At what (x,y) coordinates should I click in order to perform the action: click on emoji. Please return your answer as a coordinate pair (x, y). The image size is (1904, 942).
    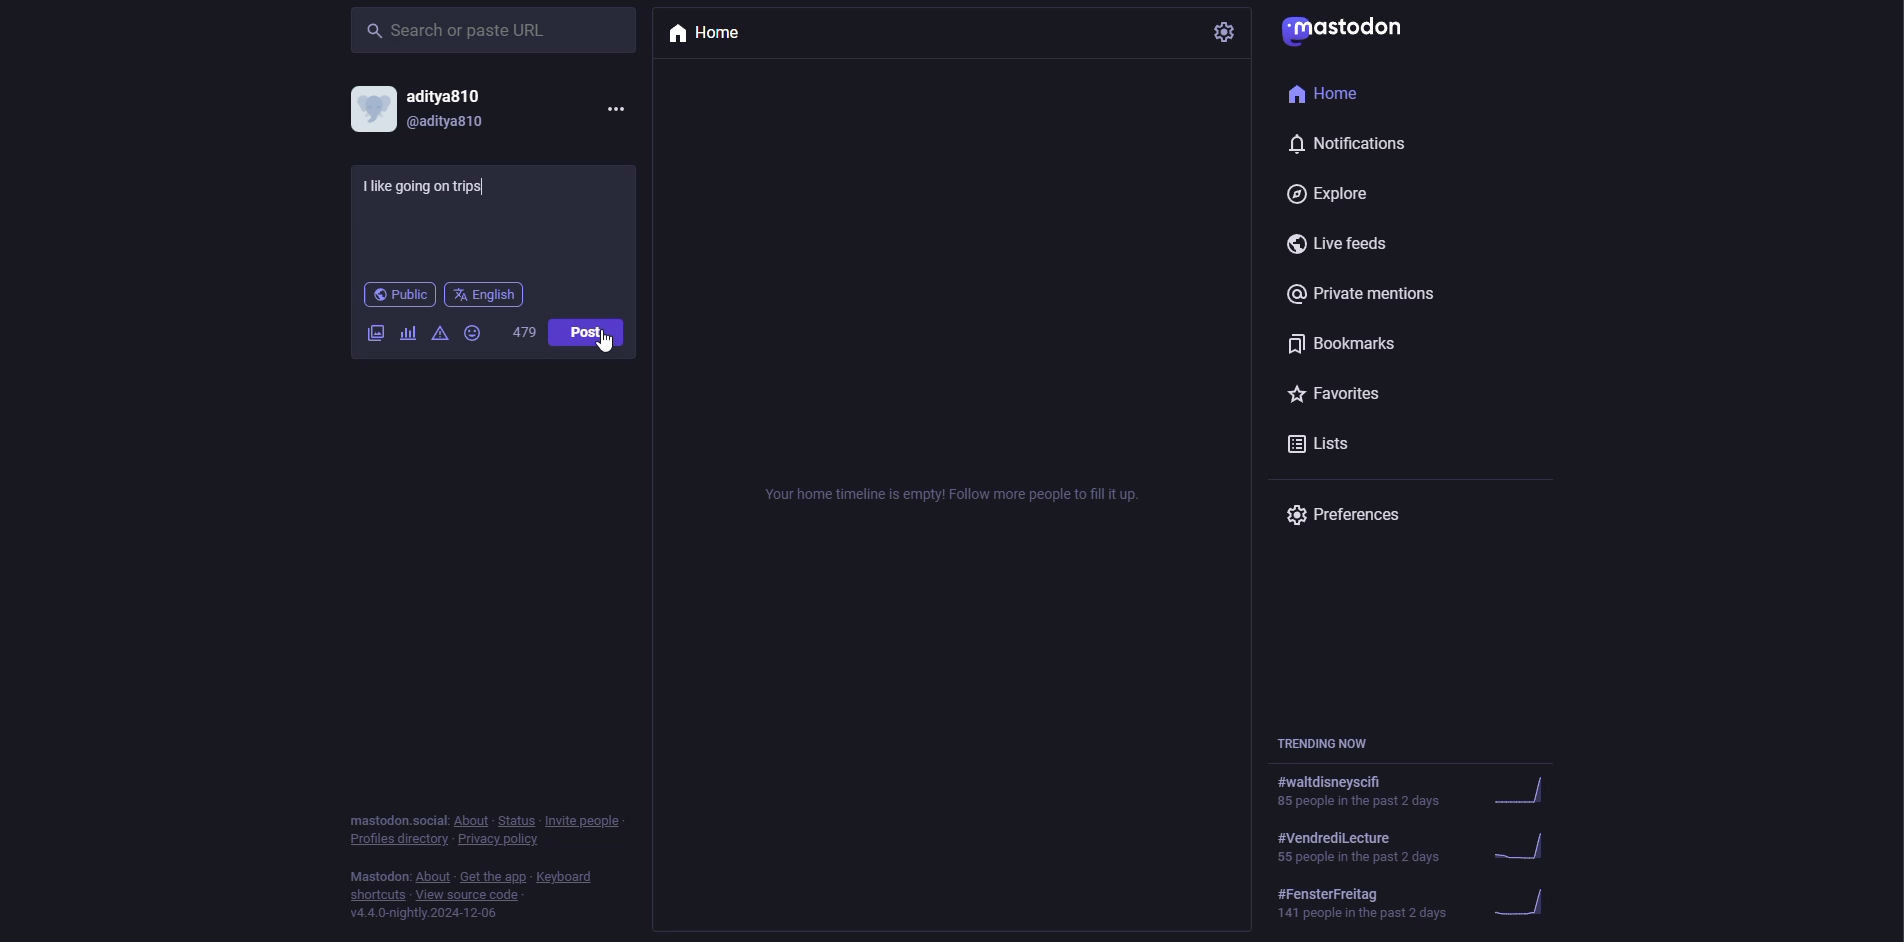
    Looking at the image, I should click on (474, 332).